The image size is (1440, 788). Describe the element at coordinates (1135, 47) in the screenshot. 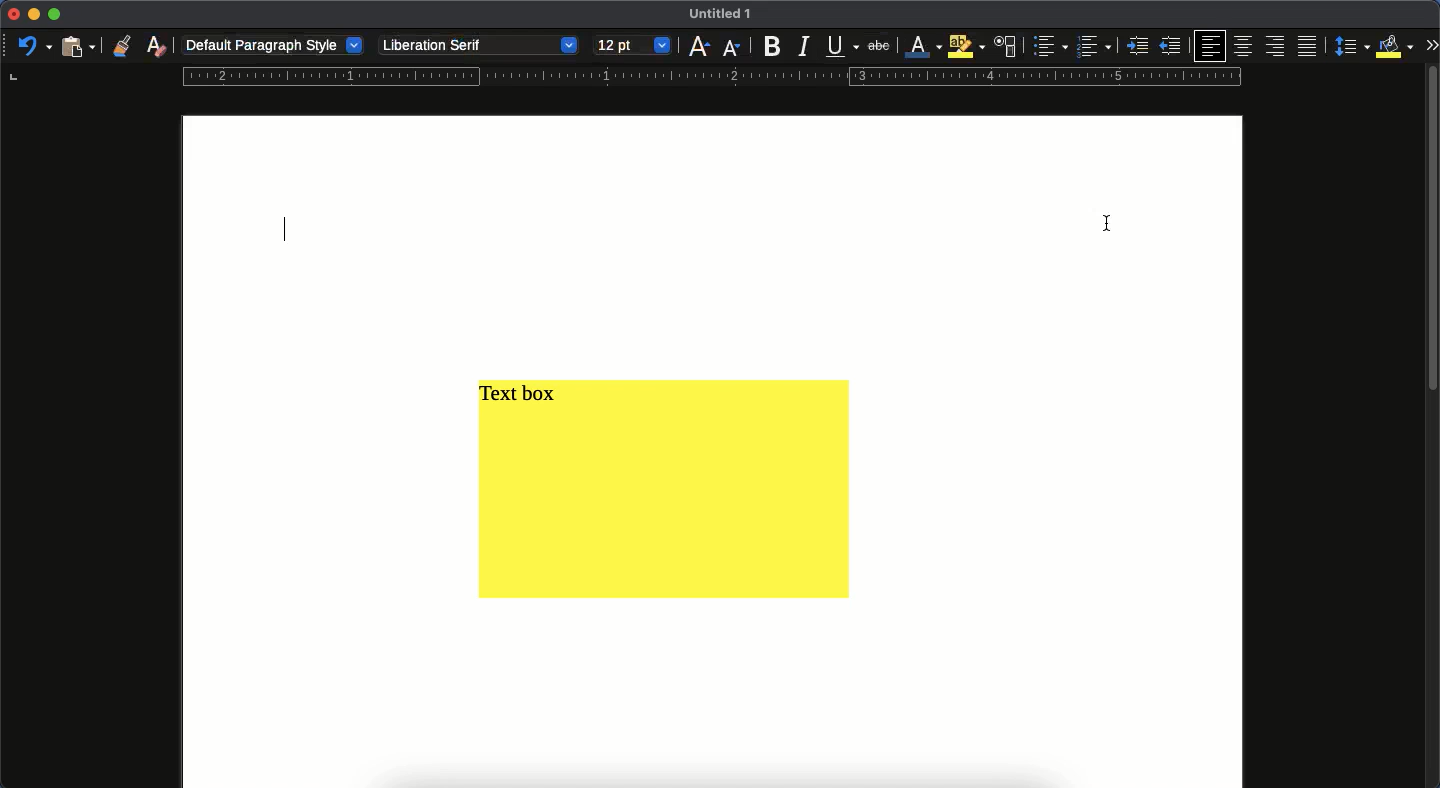

I see `indent` at that location.